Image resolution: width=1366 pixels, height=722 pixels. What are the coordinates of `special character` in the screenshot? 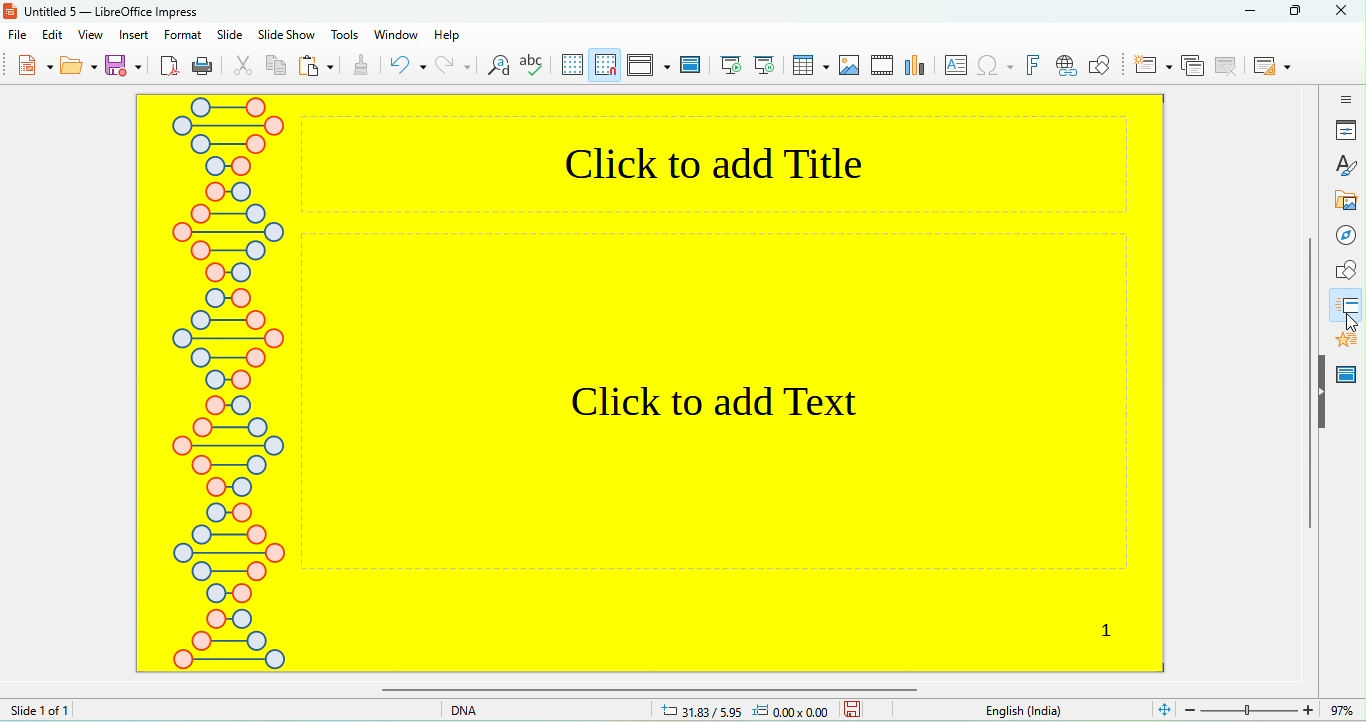 It's located at (995, 68).